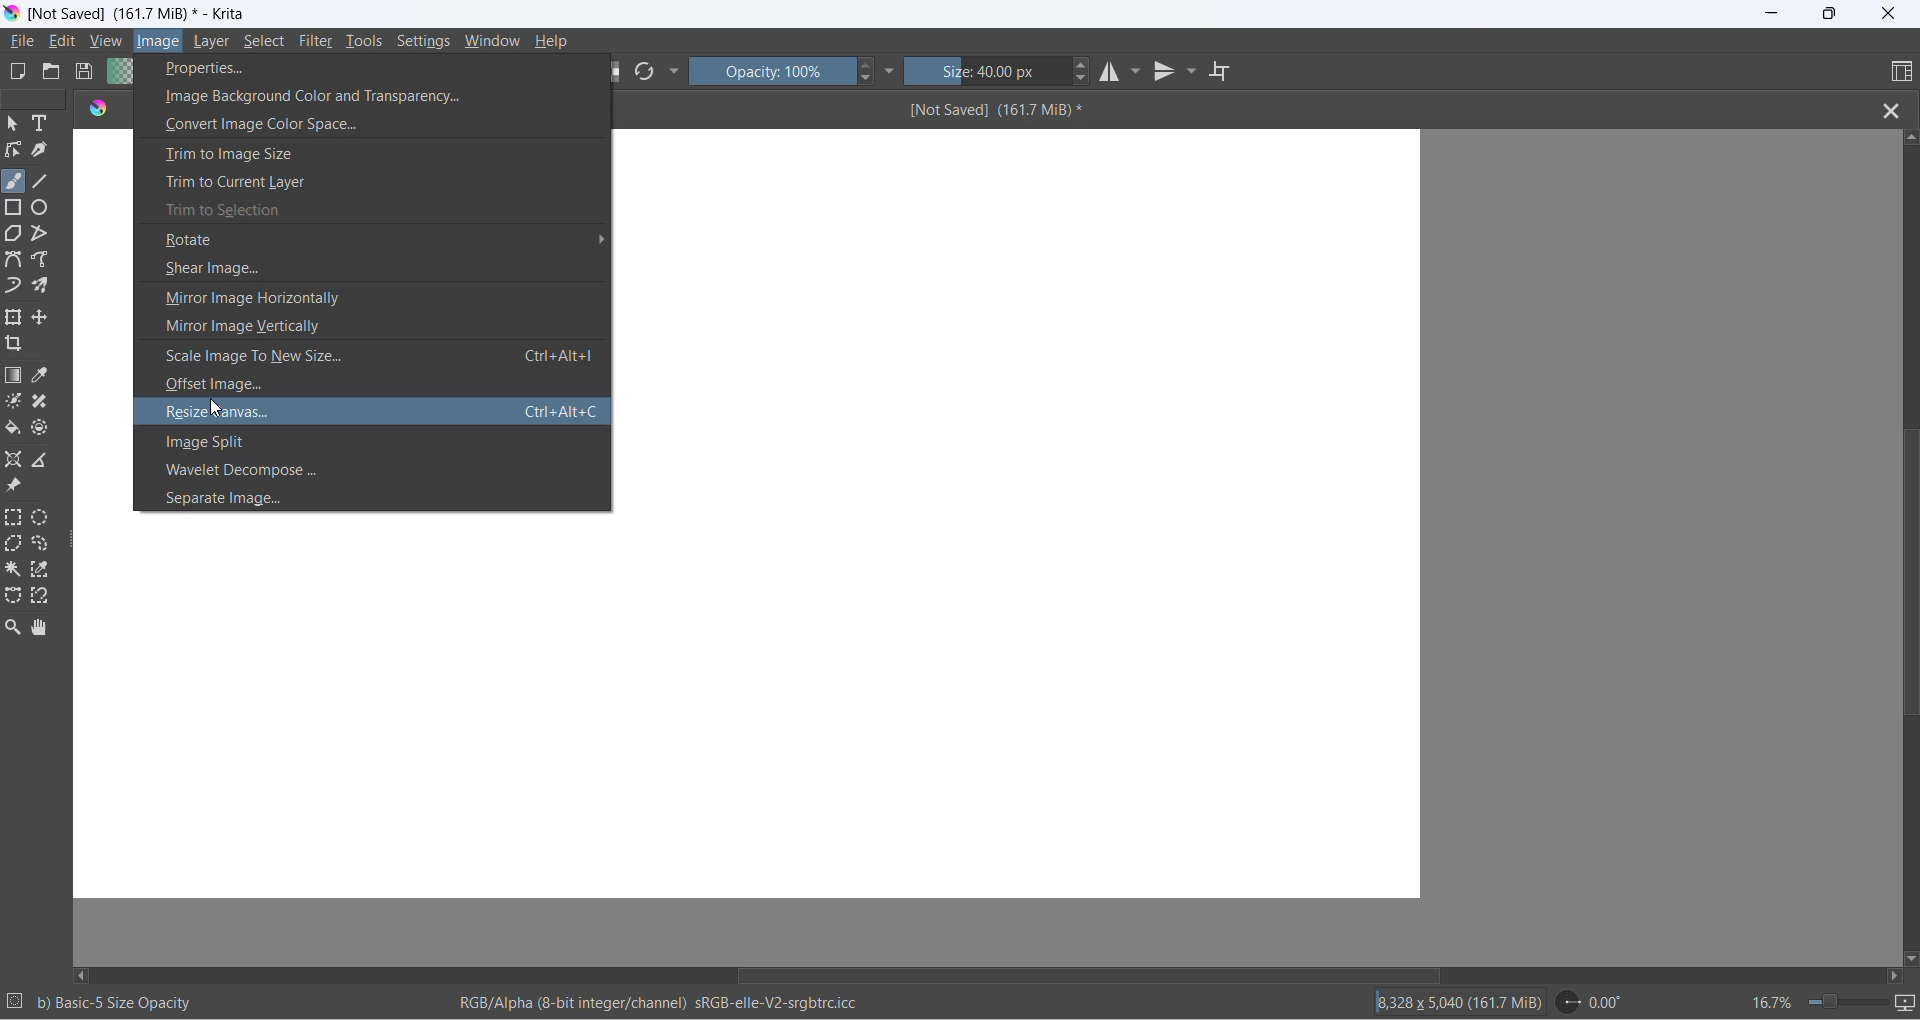 This screenshot has height=1020, width=1920. I want to click on multibrush tool, so click(47, 286).